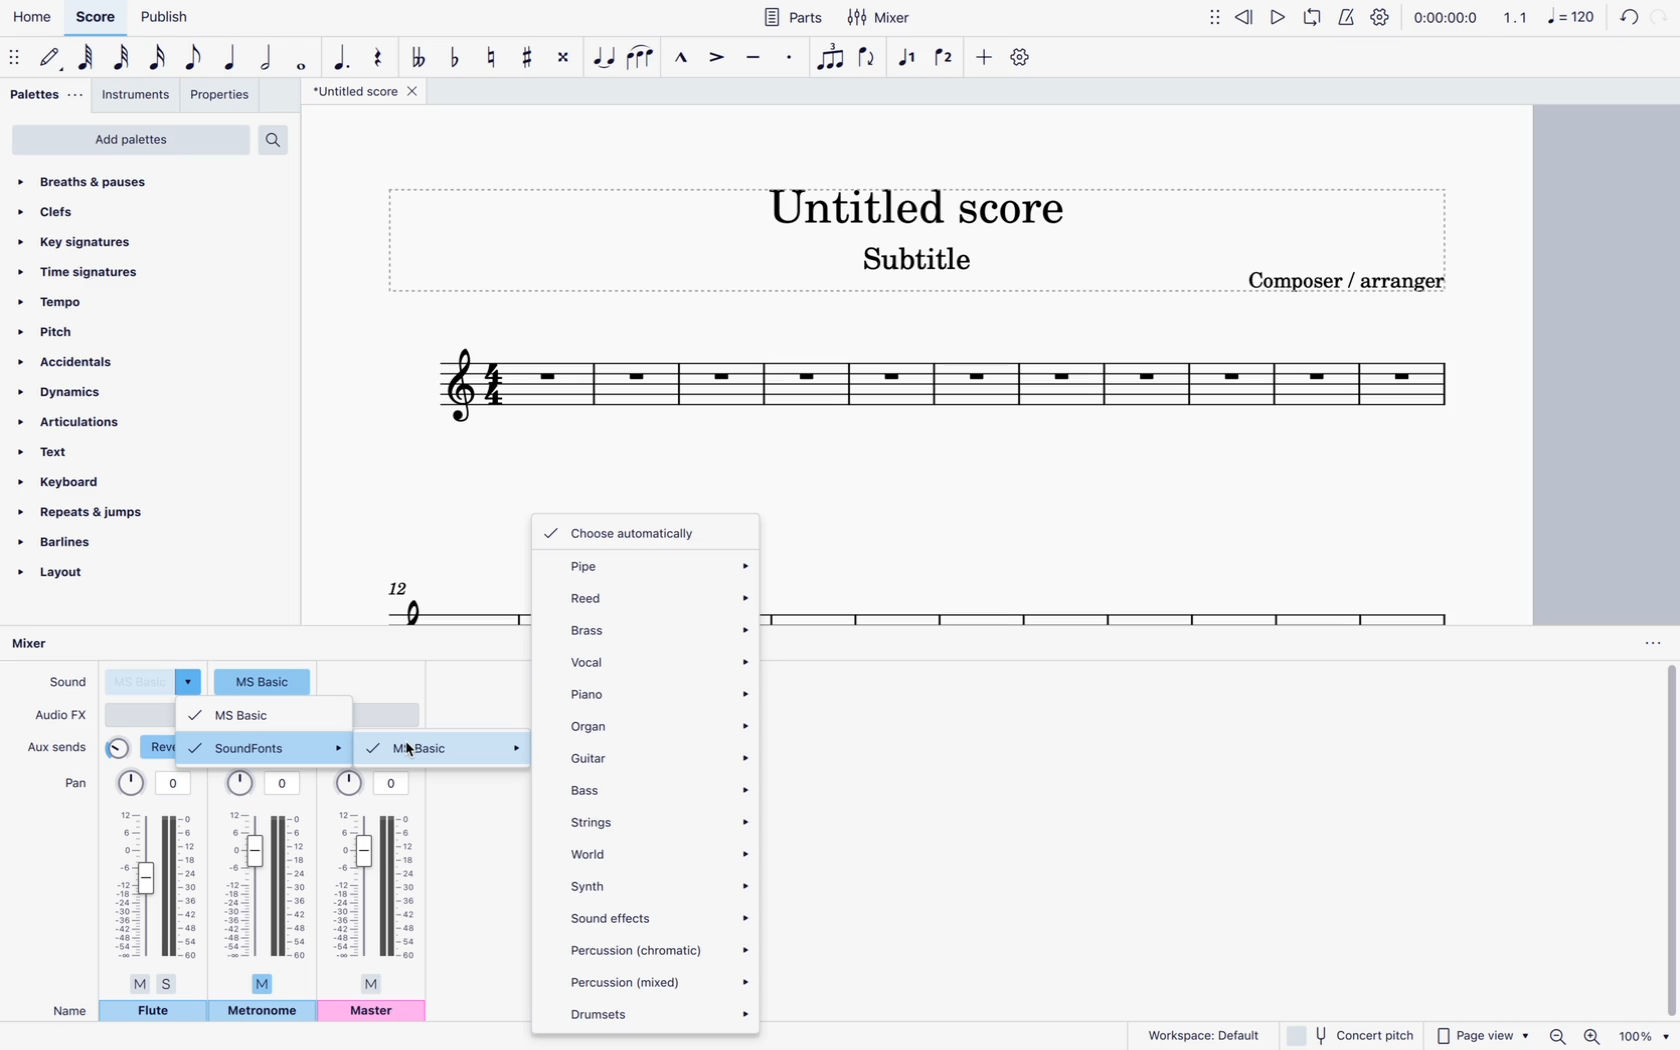 The height and width of the screenshot is (1050, 1680). Describe the element at coordinates (1216, 16) in the screenshot. I see `move` at that location.